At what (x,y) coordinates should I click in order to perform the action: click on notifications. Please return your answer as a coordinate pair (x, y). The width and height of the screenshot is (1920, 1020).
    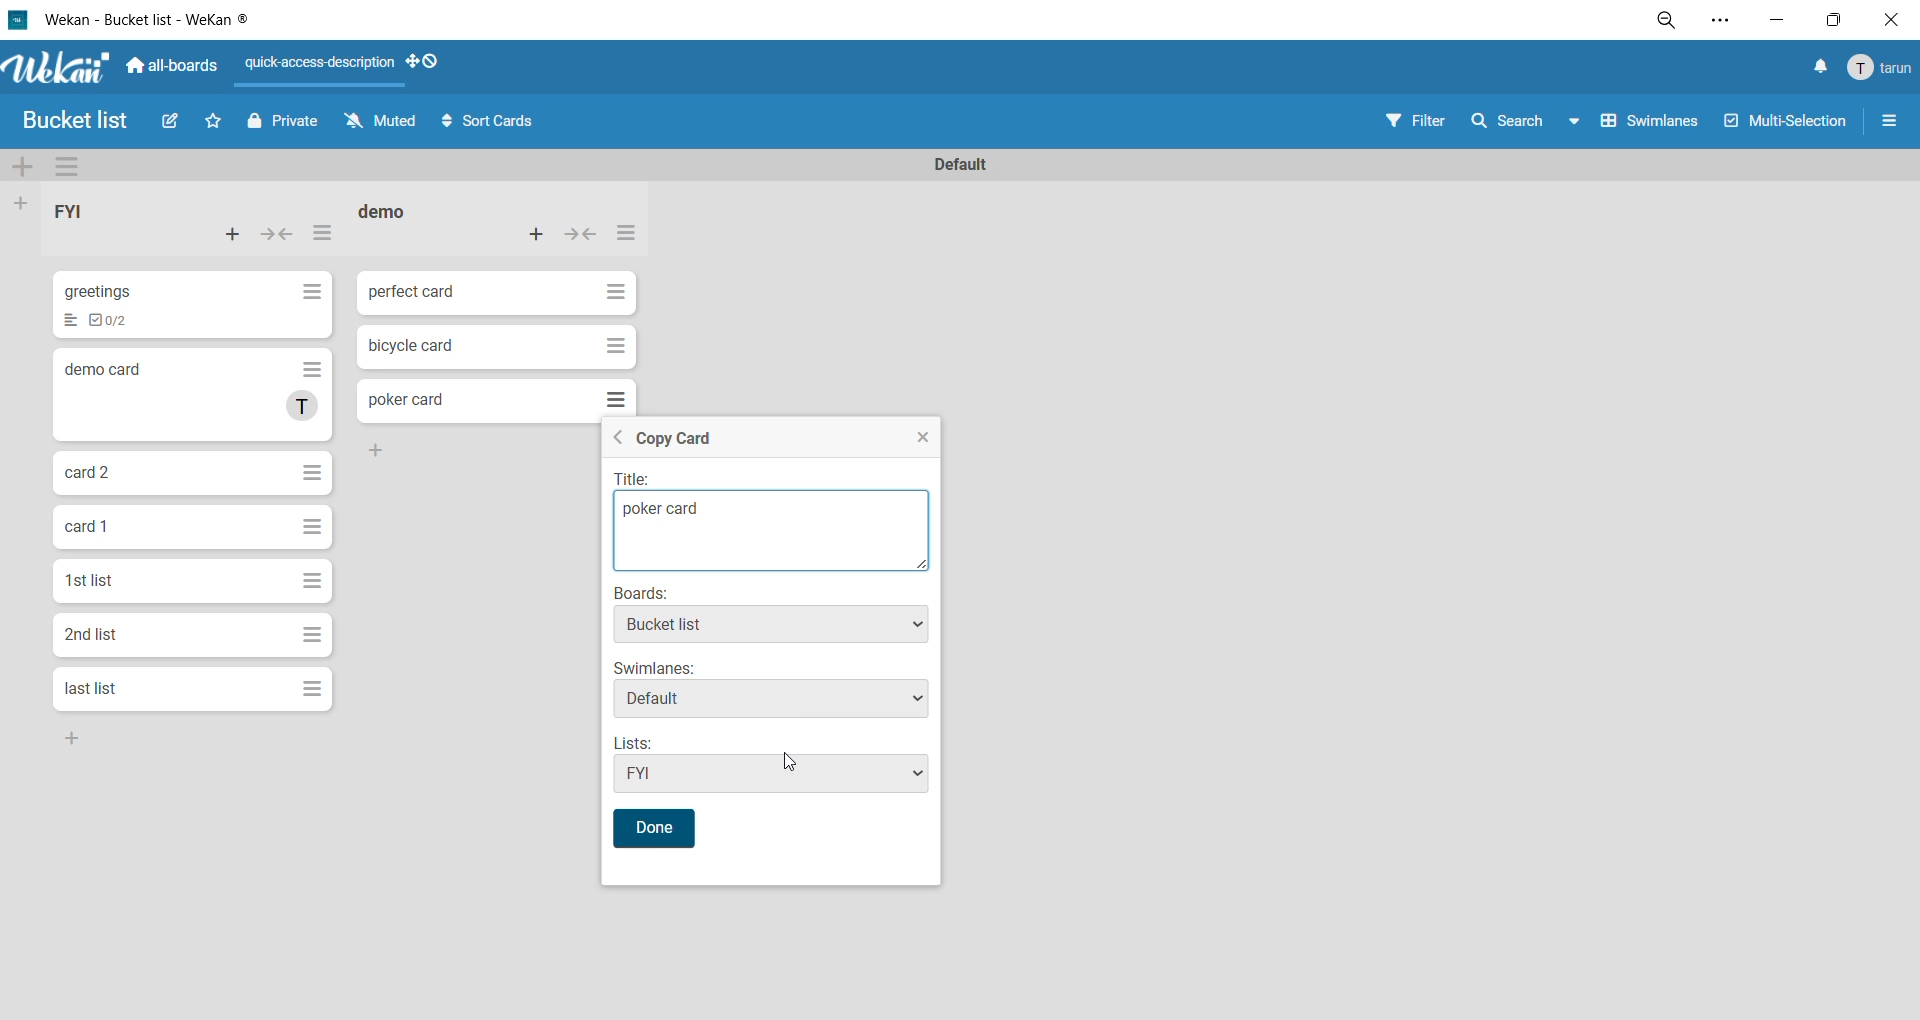
    Looking at the image, I should click on (1815, 68).